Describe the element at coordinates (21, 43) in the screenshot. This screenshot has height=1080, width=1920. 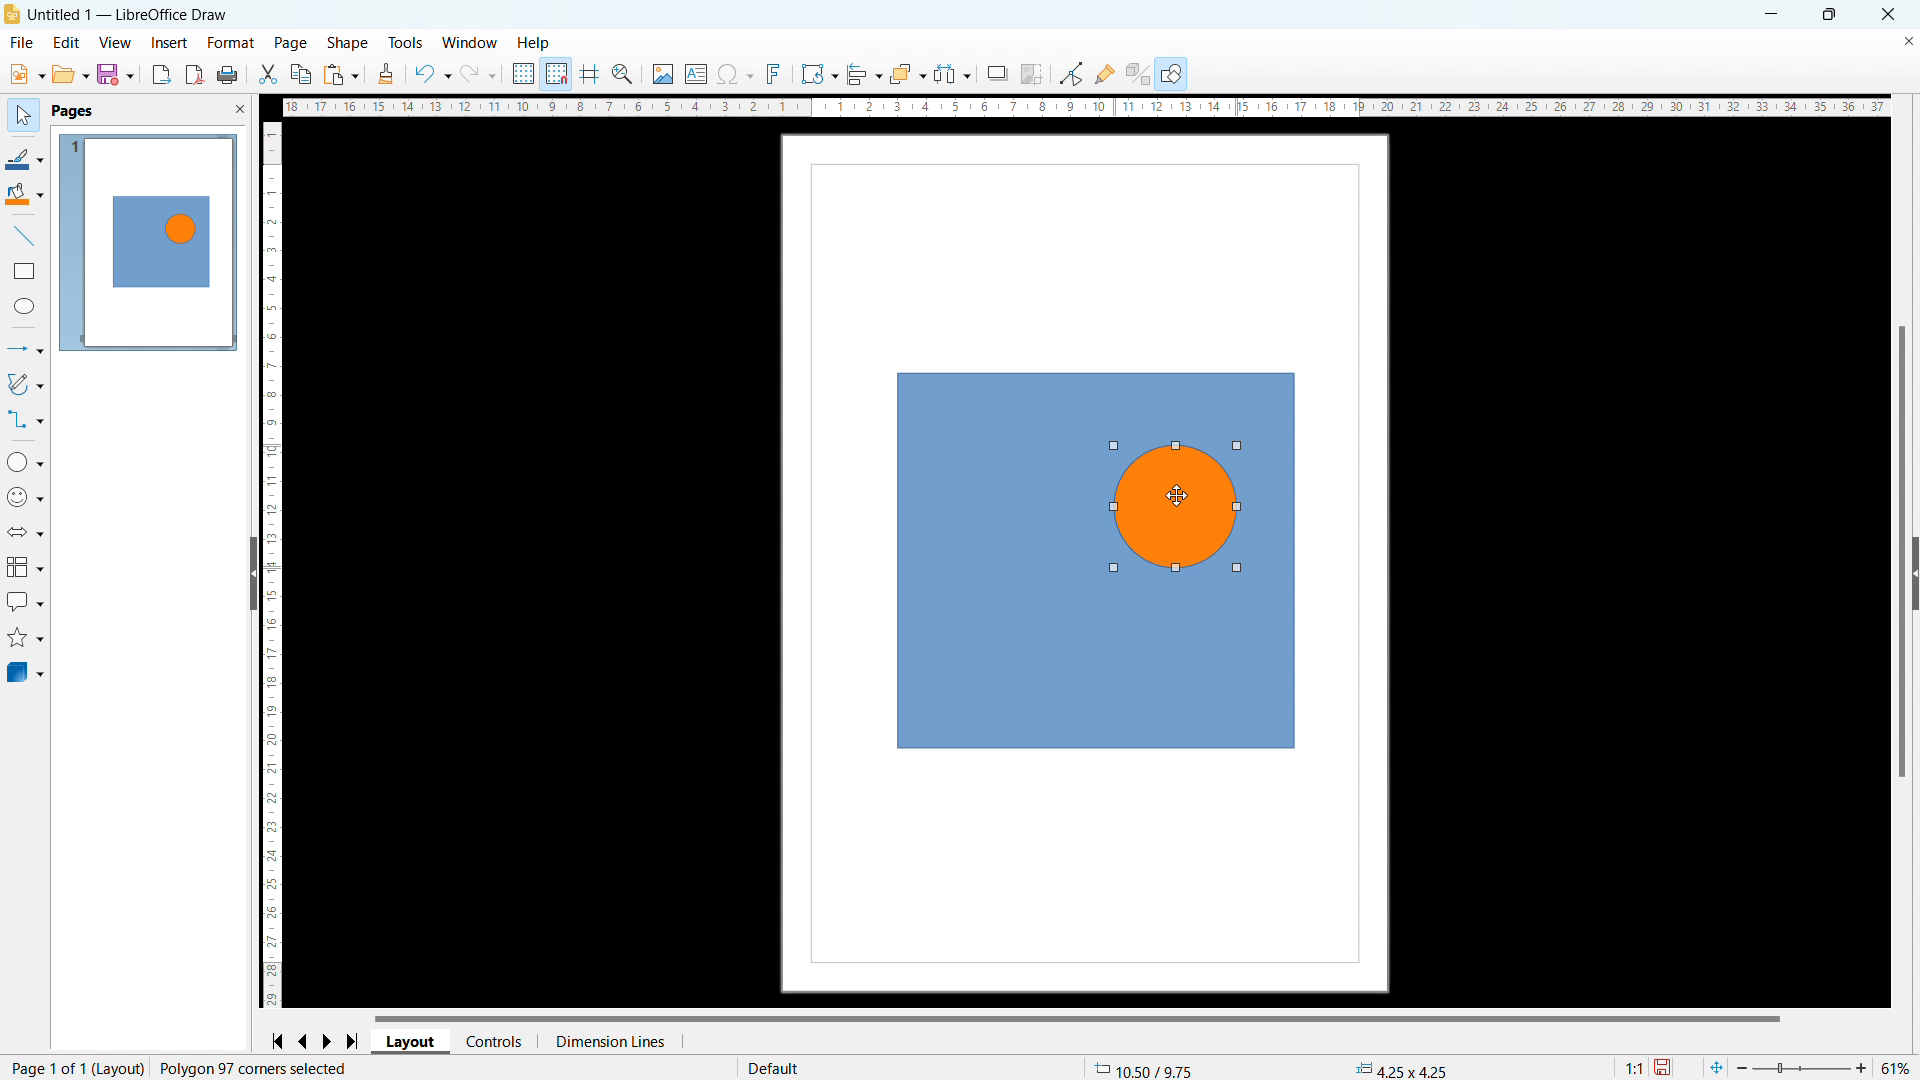
I see `file` at that location.